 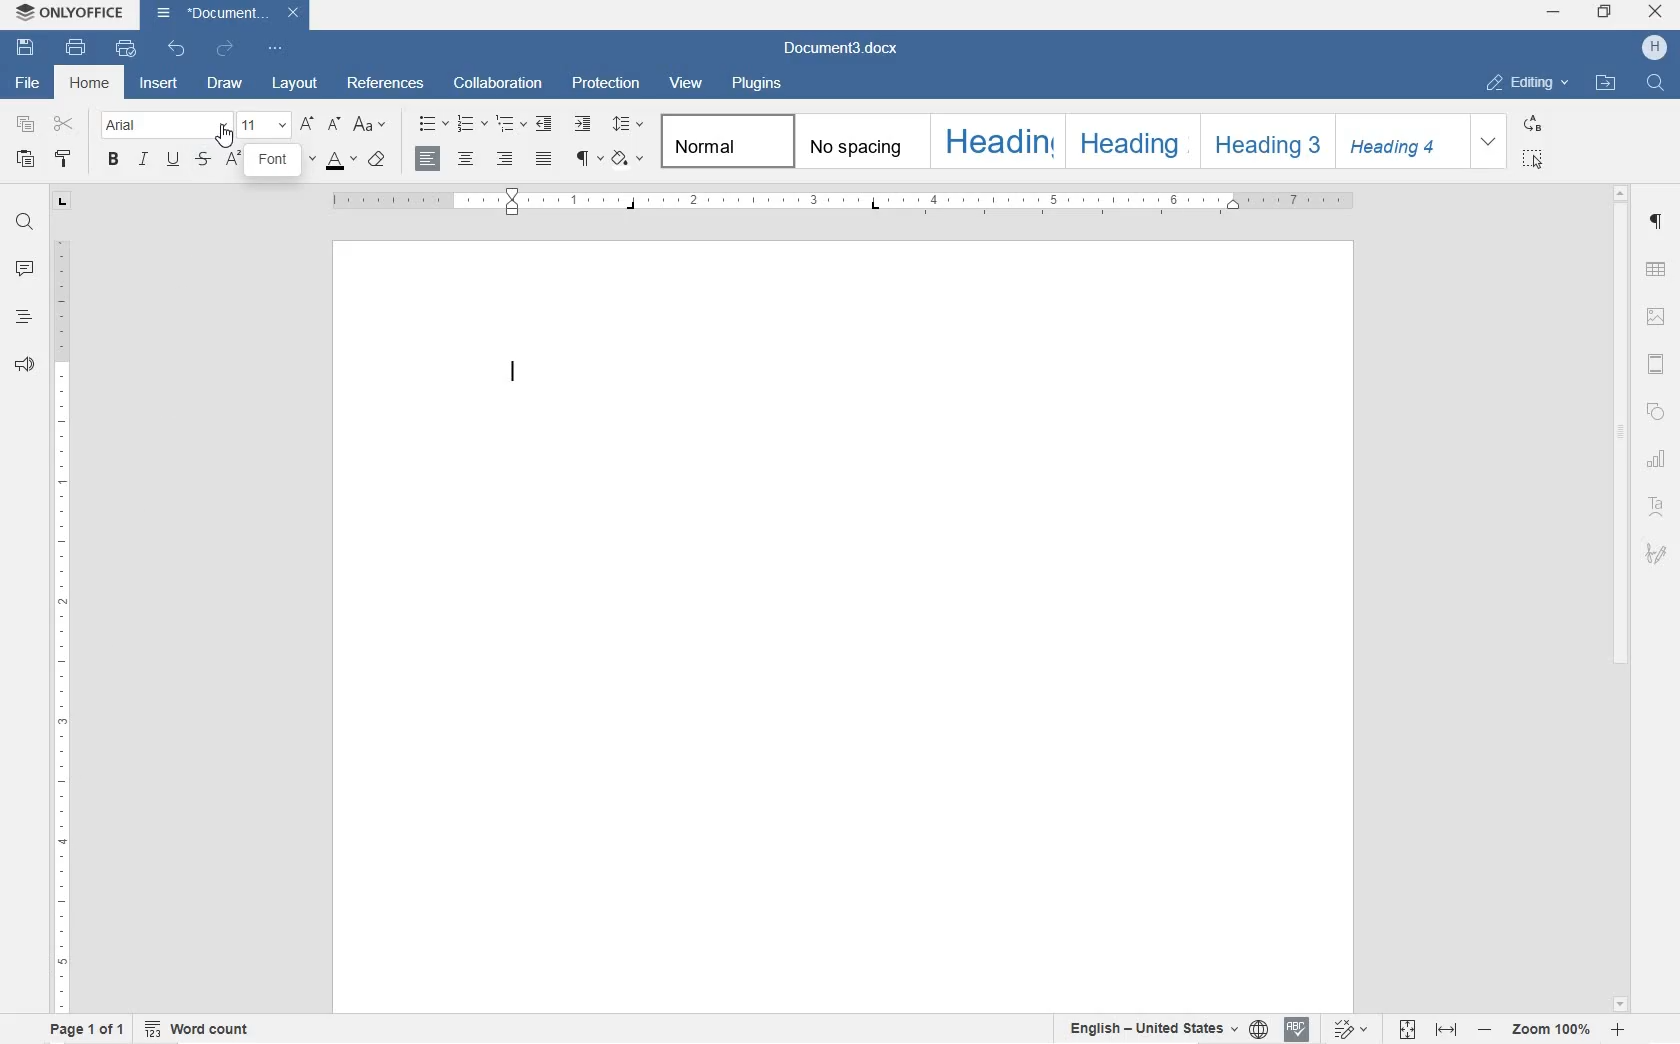 What do you see at coordinates (1607, 10) in the screenshot?
I see `restore` at bounding box center [1607, 10].